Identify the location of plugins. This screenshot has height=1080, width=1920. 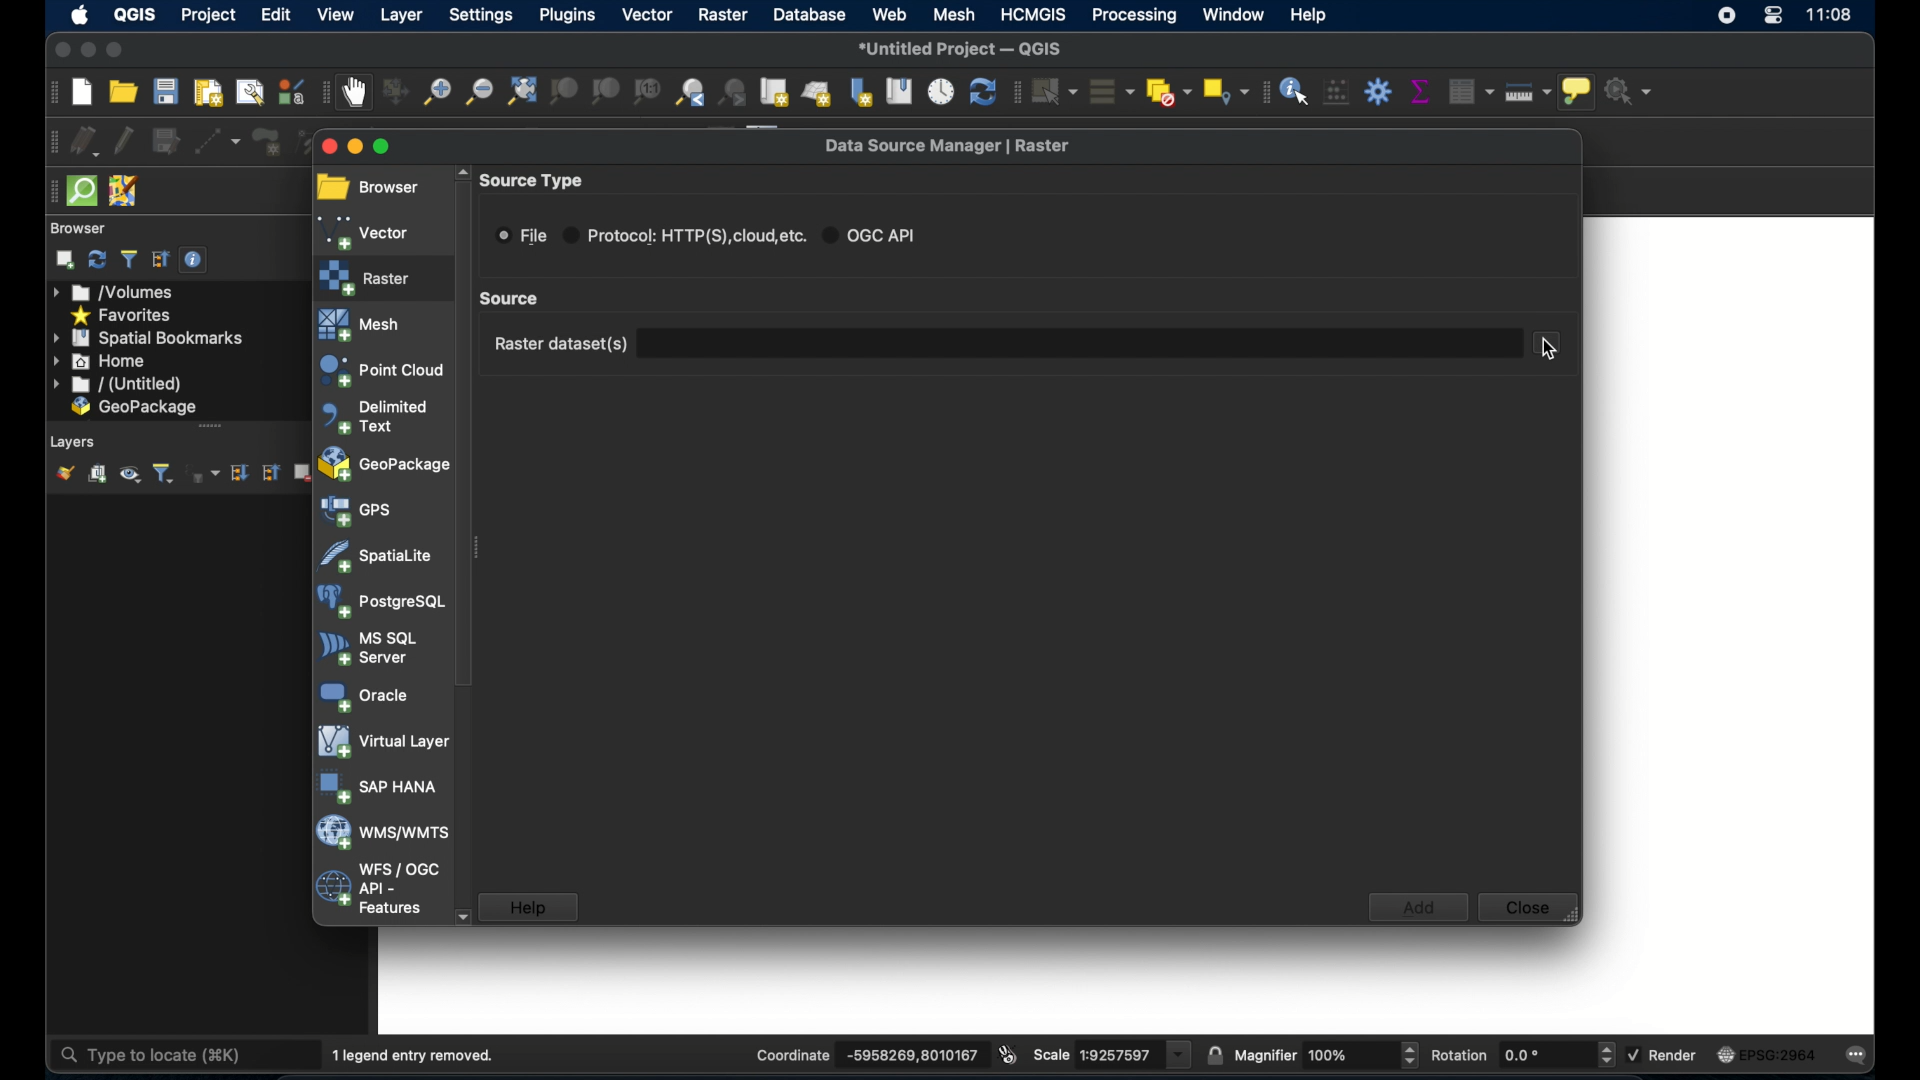
(566, 16).